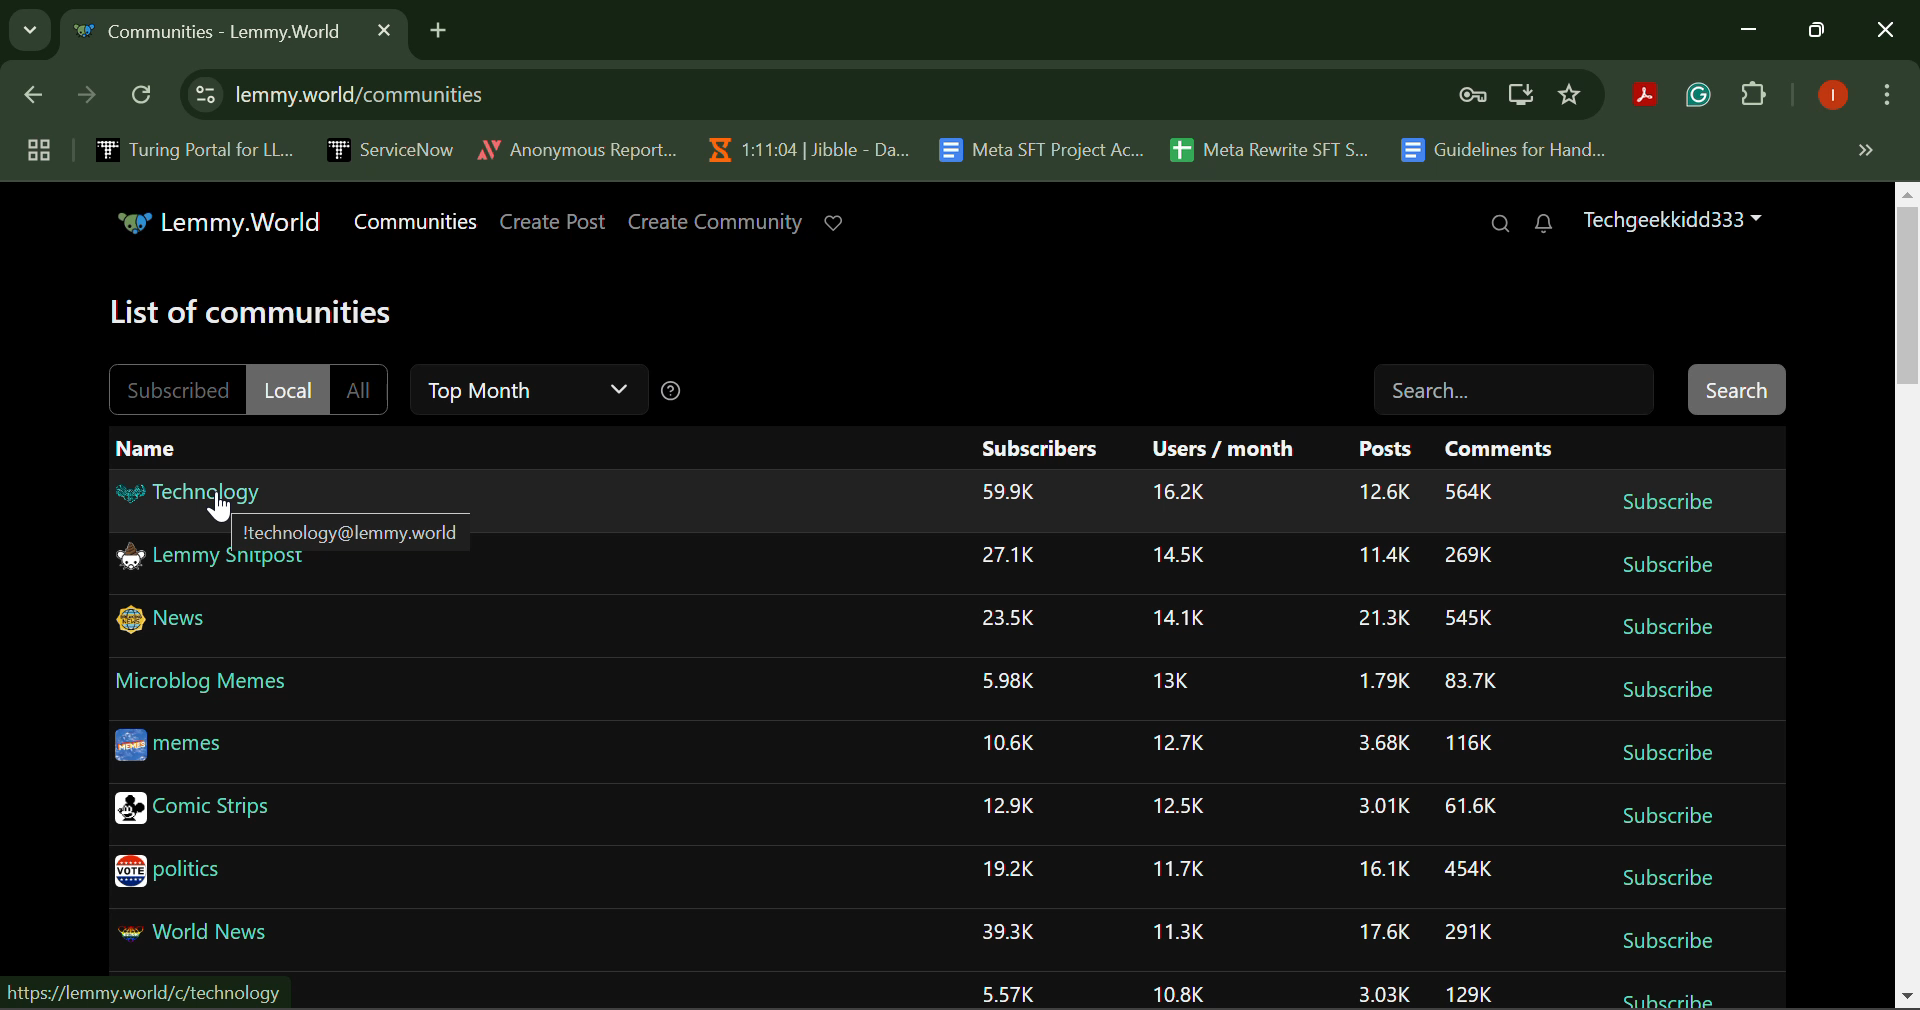  I want to click on Guidelines for Handling, so click(1506, 150).